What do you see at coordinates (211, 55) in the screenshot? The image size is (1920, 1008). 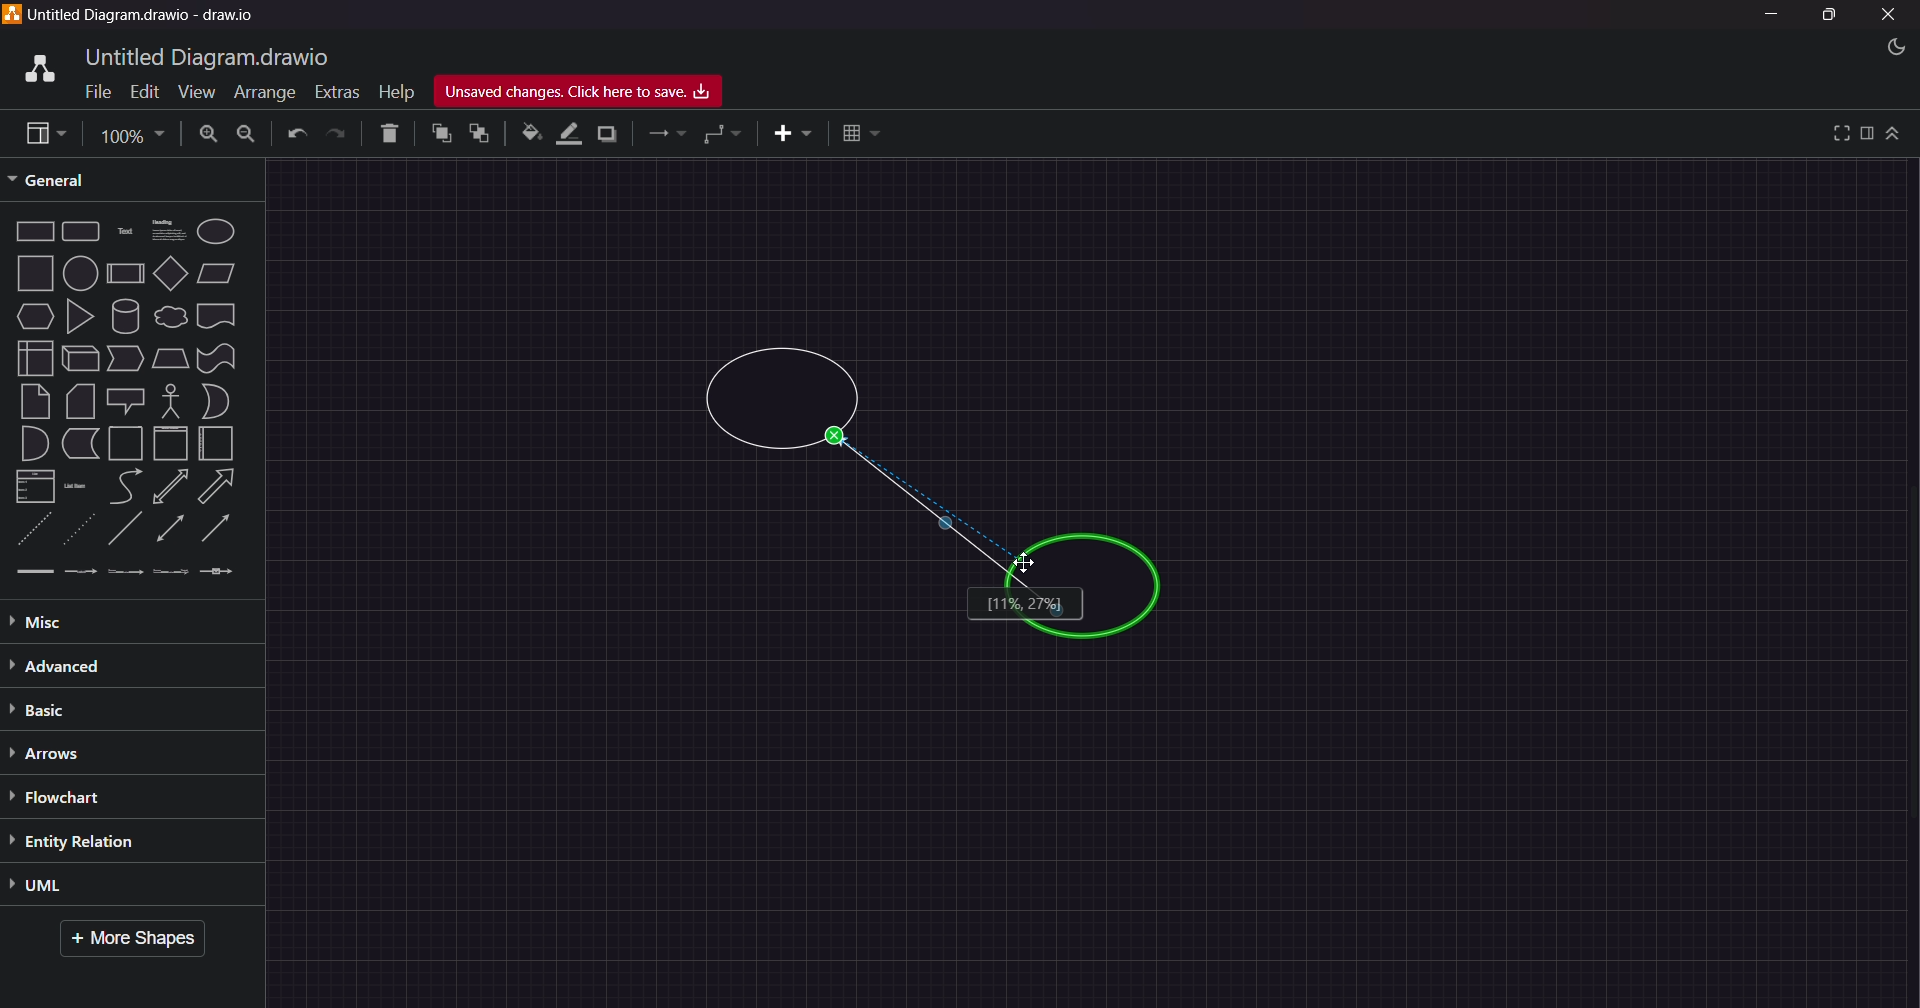 I see `title` at bounding box center [211, 55].